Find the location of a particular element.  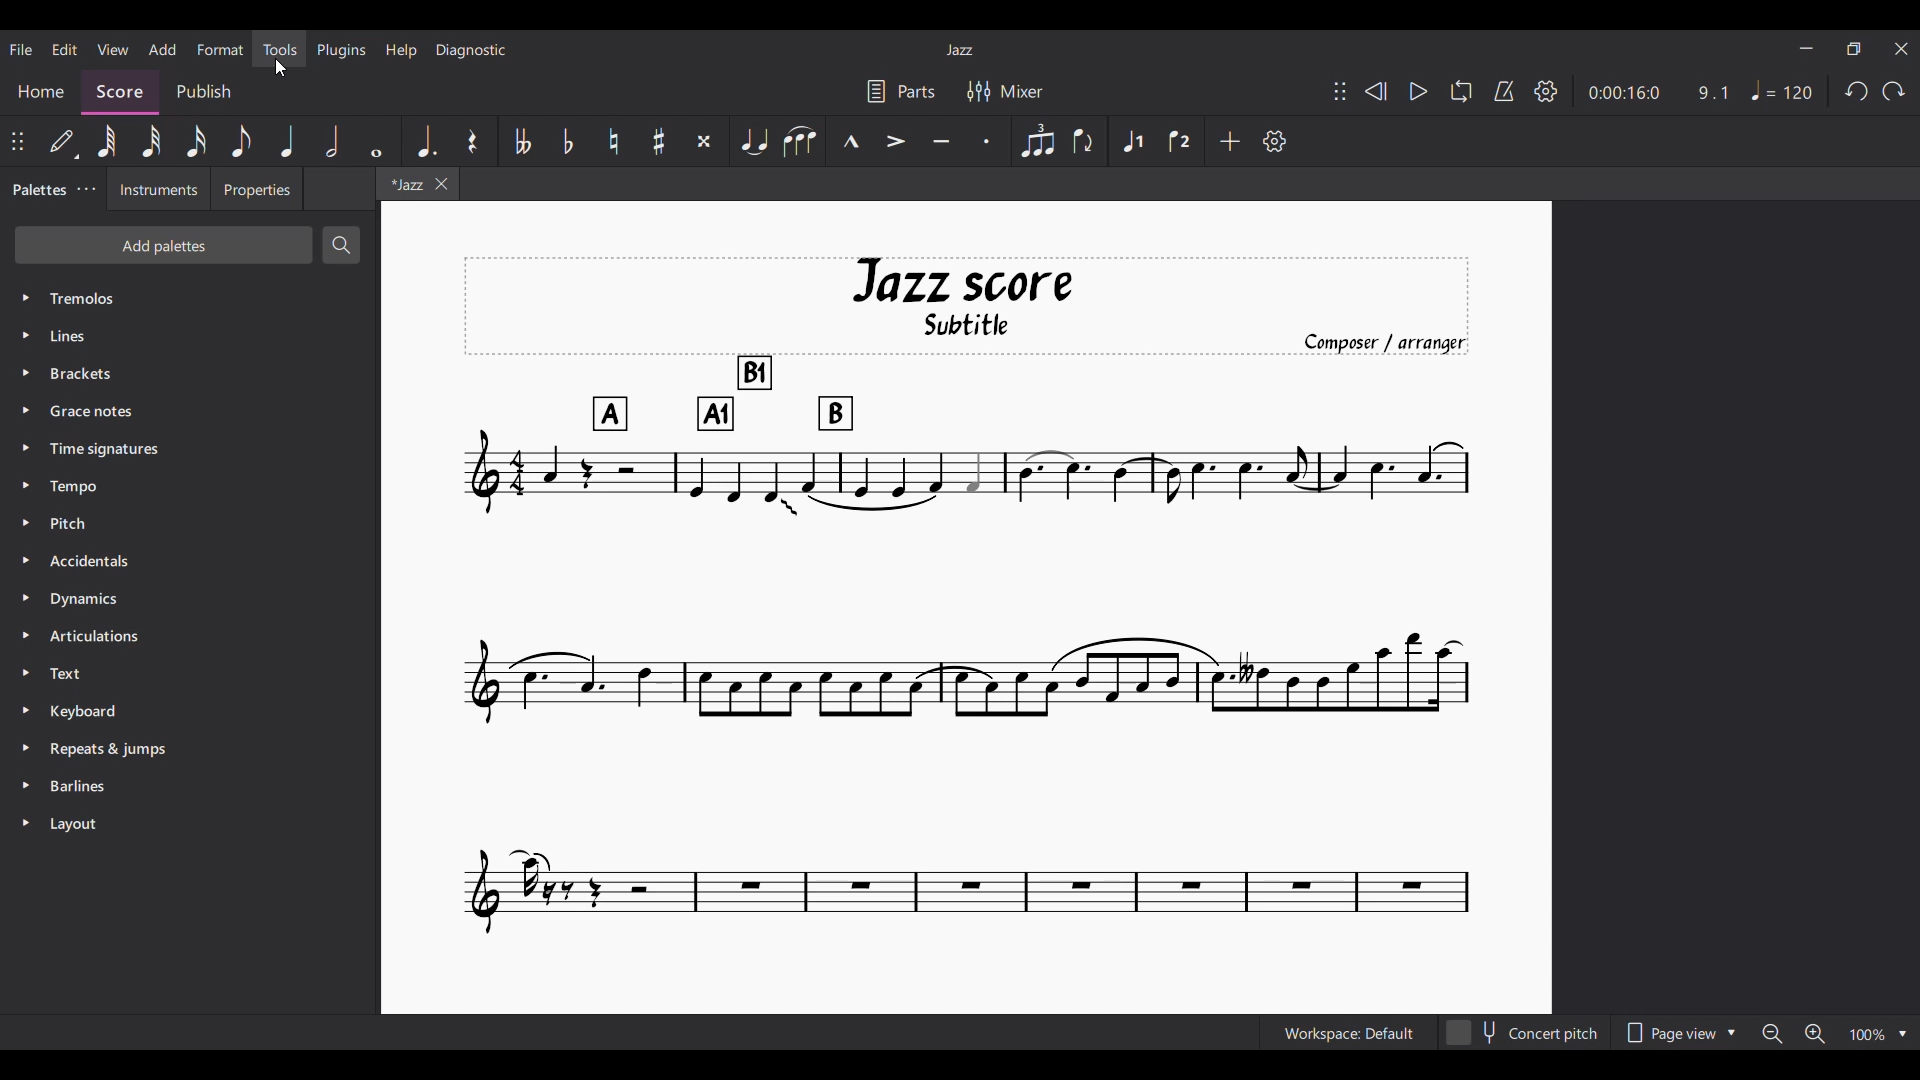

Tempo is located at coordinates (191, 485).